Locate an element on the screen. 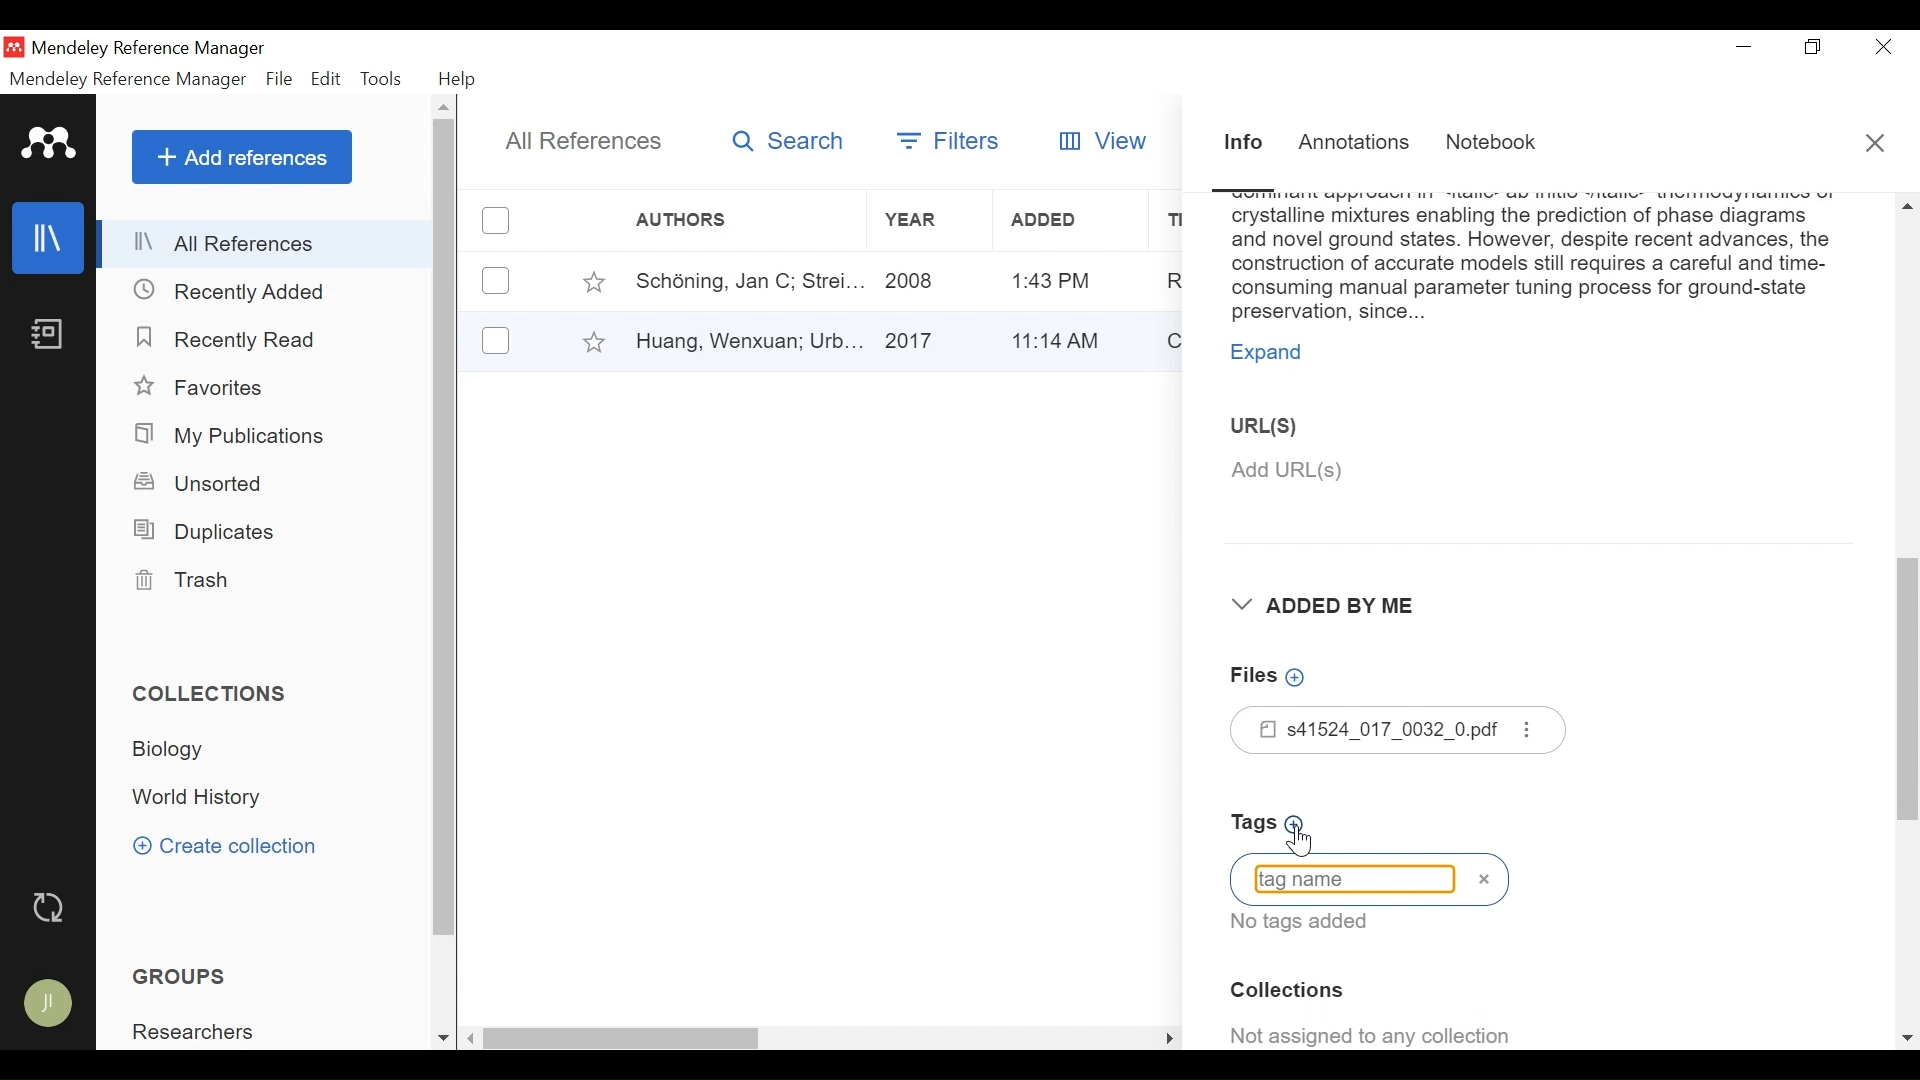 The image size is (1920, 1080). Cursor is located at coordinates (1298, 839).